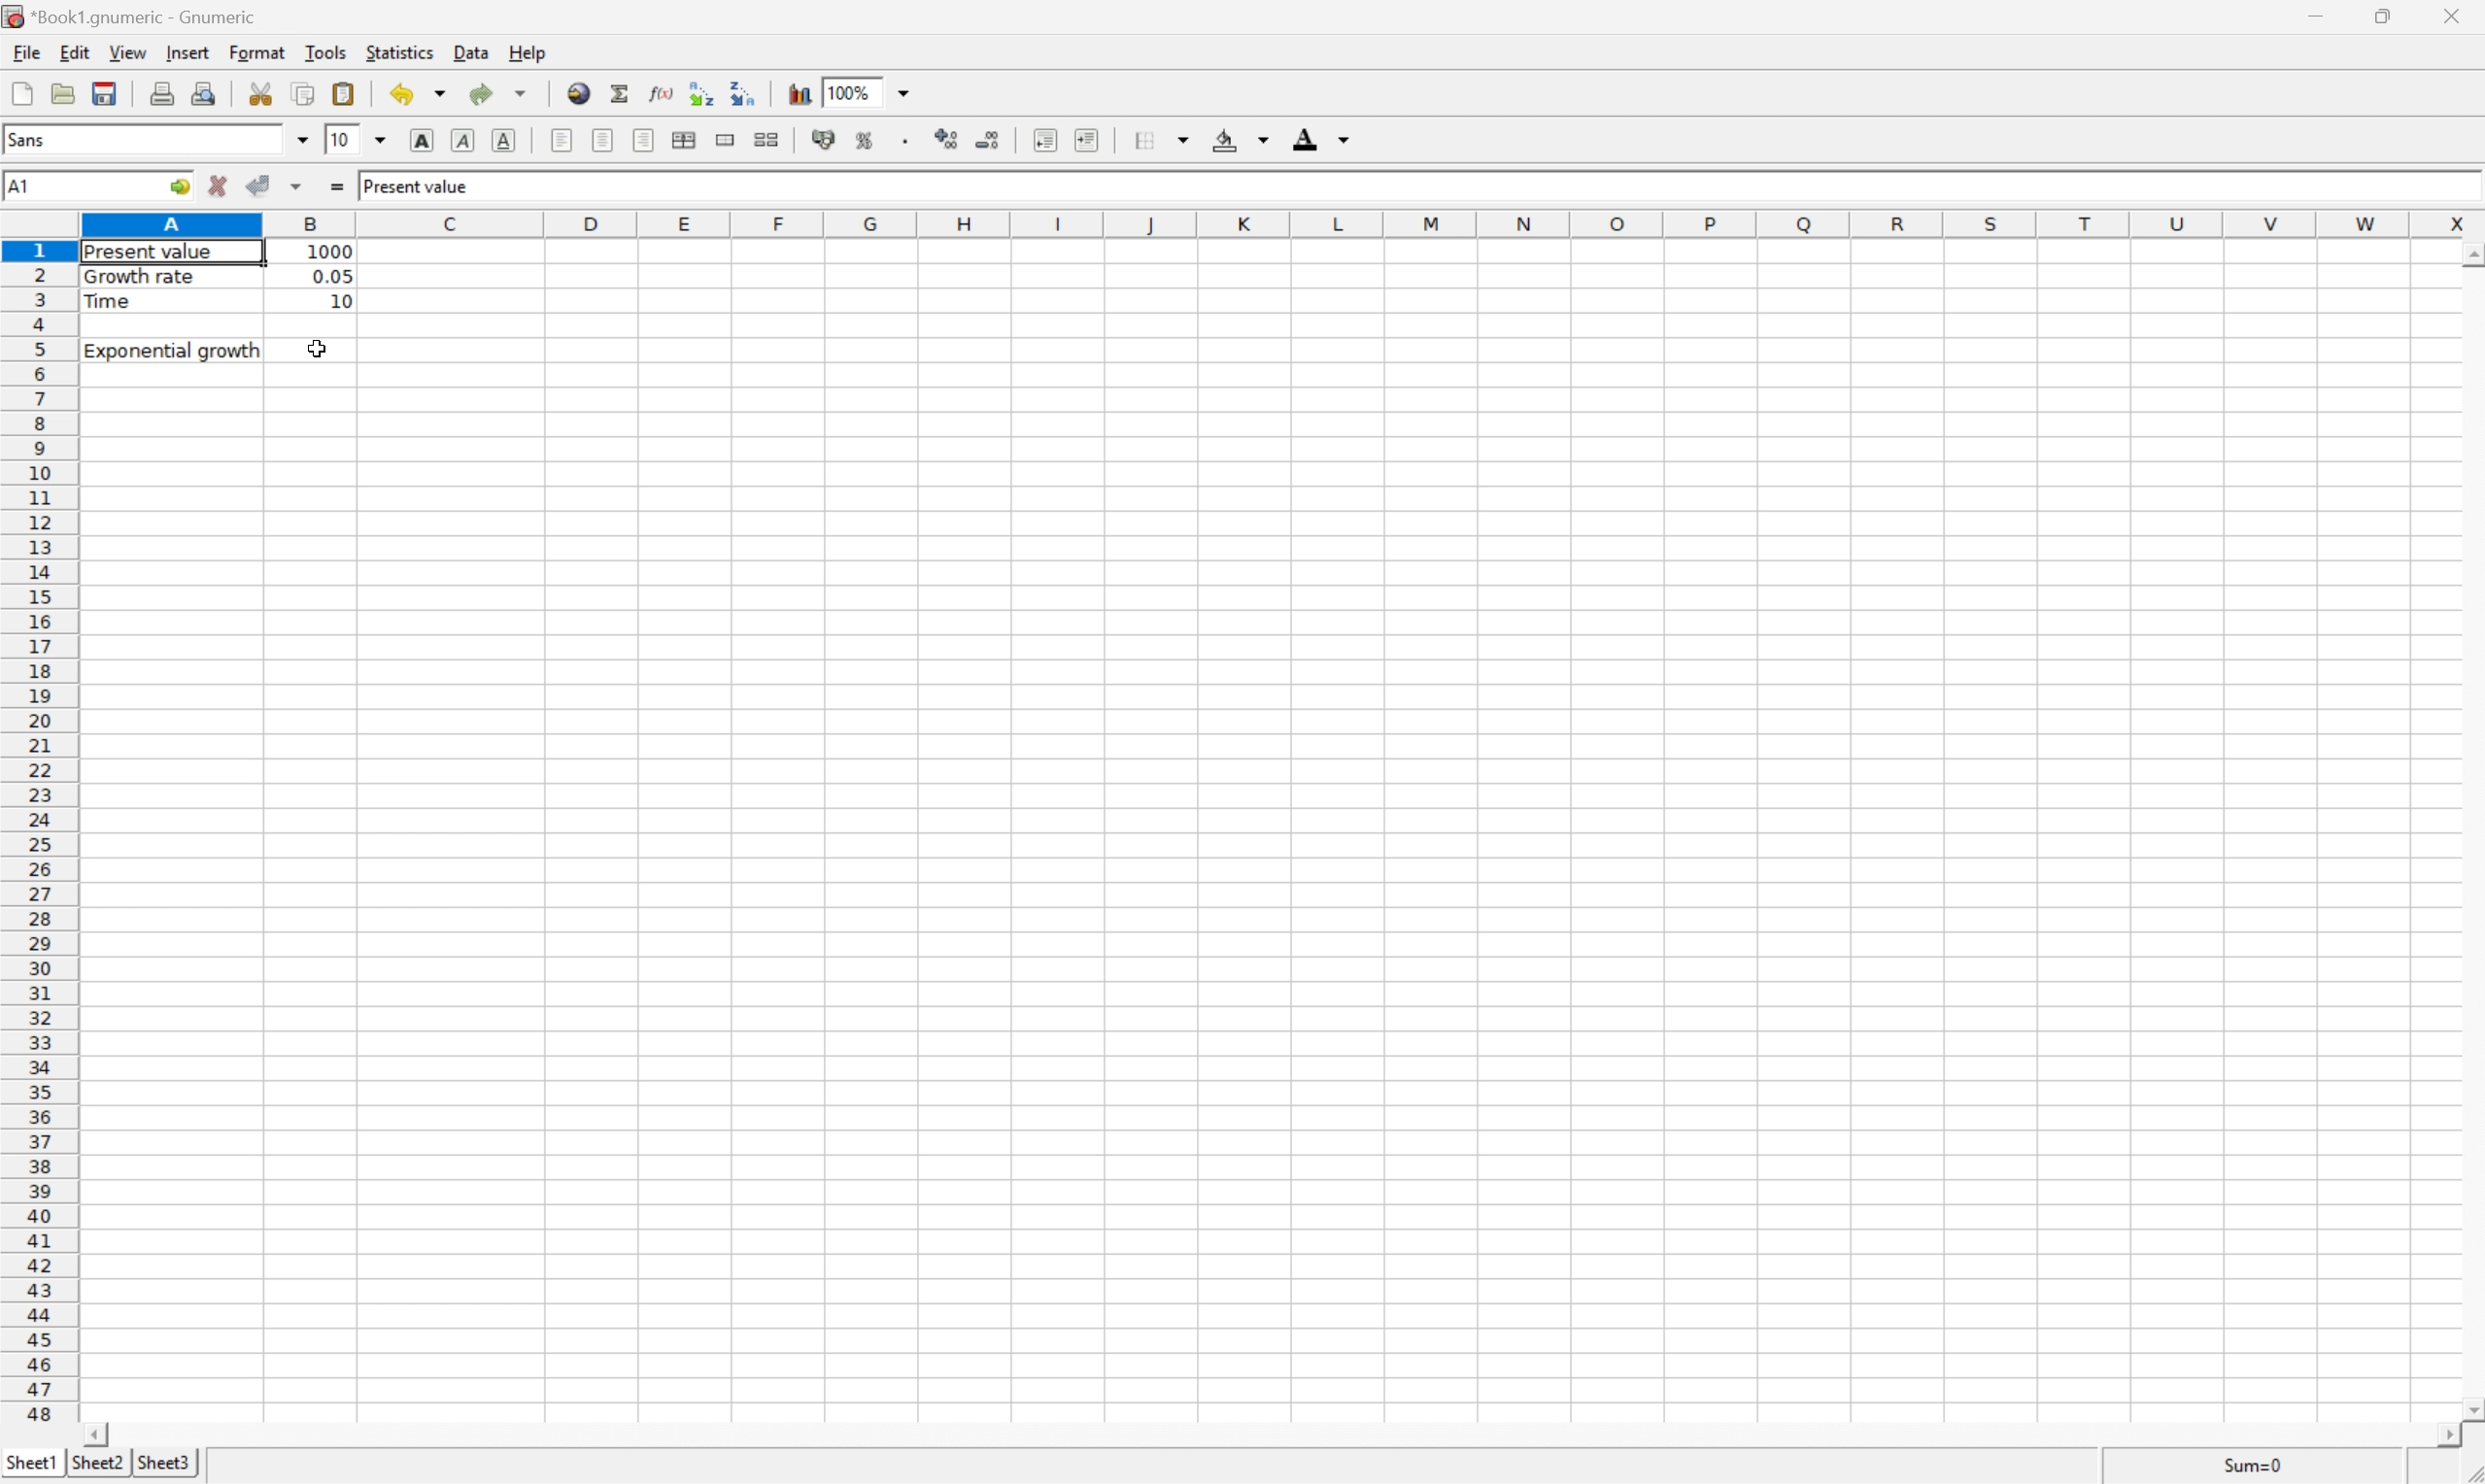 Image resolution: width=2485 pixels, height=1484 pixels. What do you see at coordinates (423, 140) in the screenshot?
I see `Bold` at bounding box center [423, 140].